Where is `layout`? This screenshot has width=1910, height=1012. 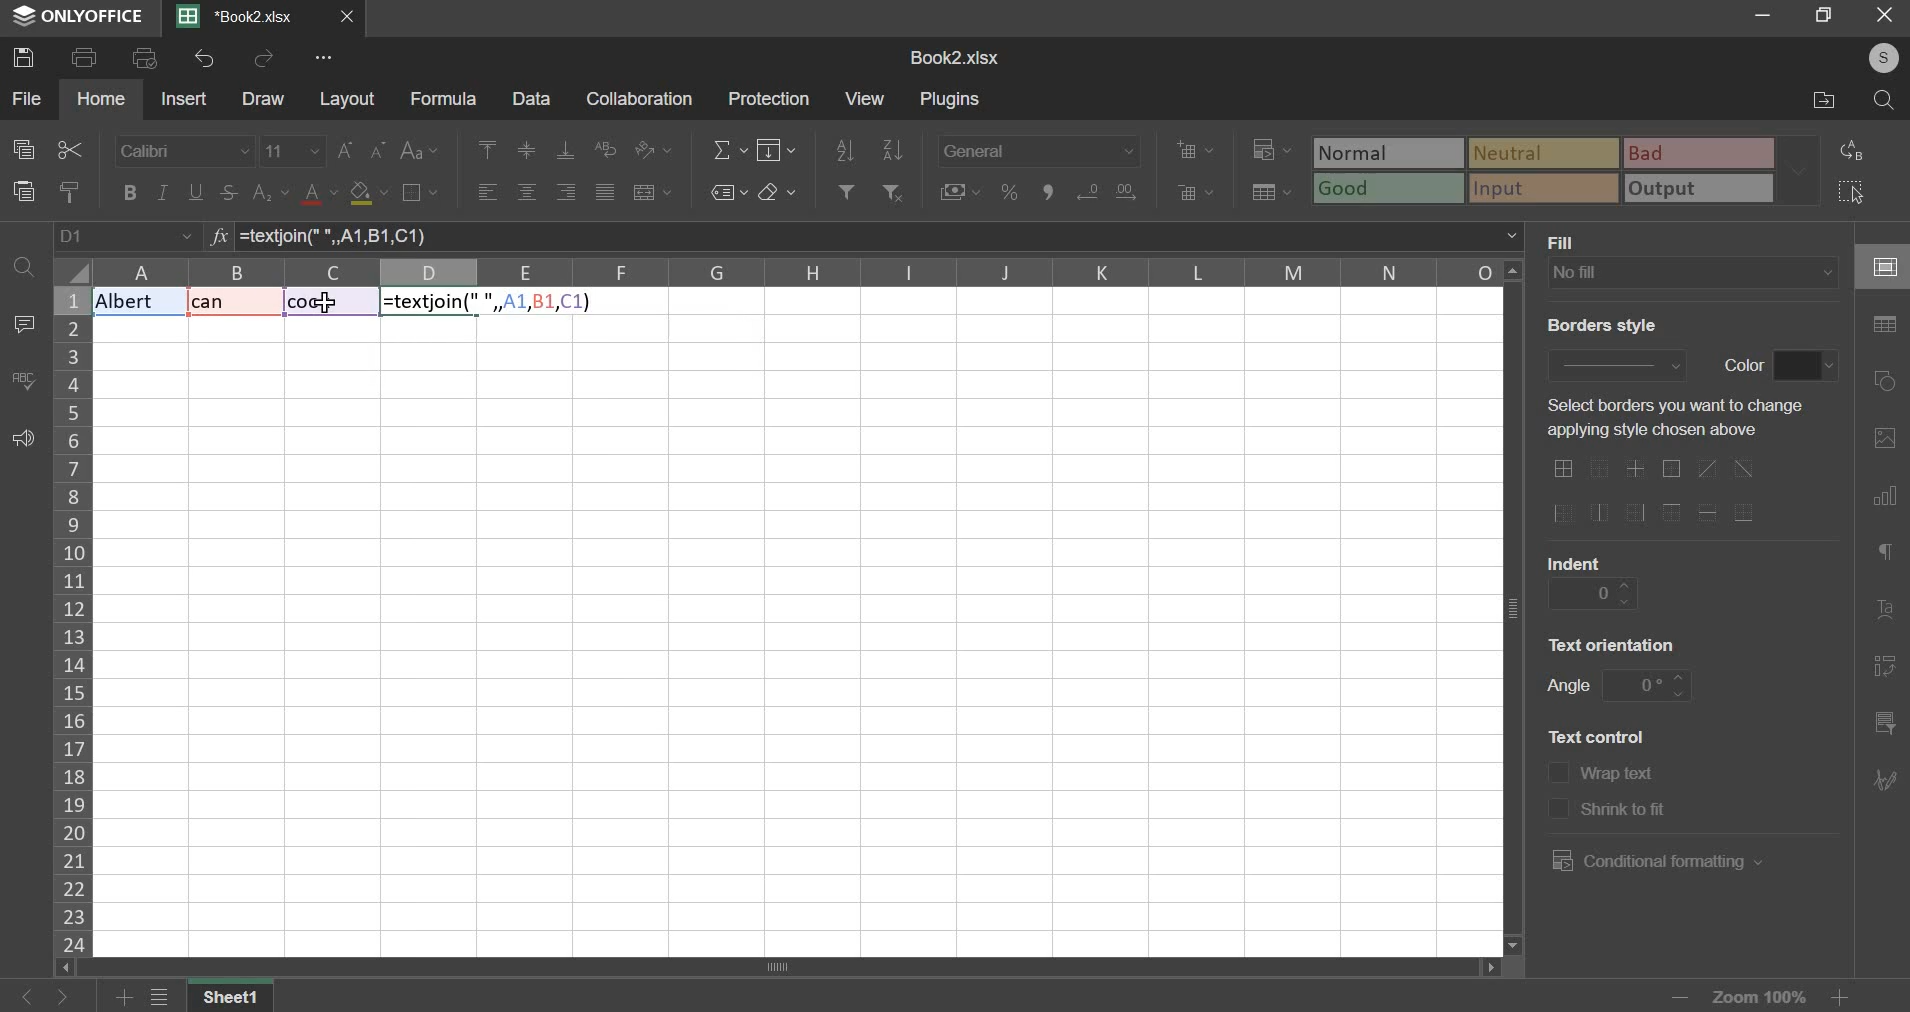
layout is located at coordinates (348, 100).